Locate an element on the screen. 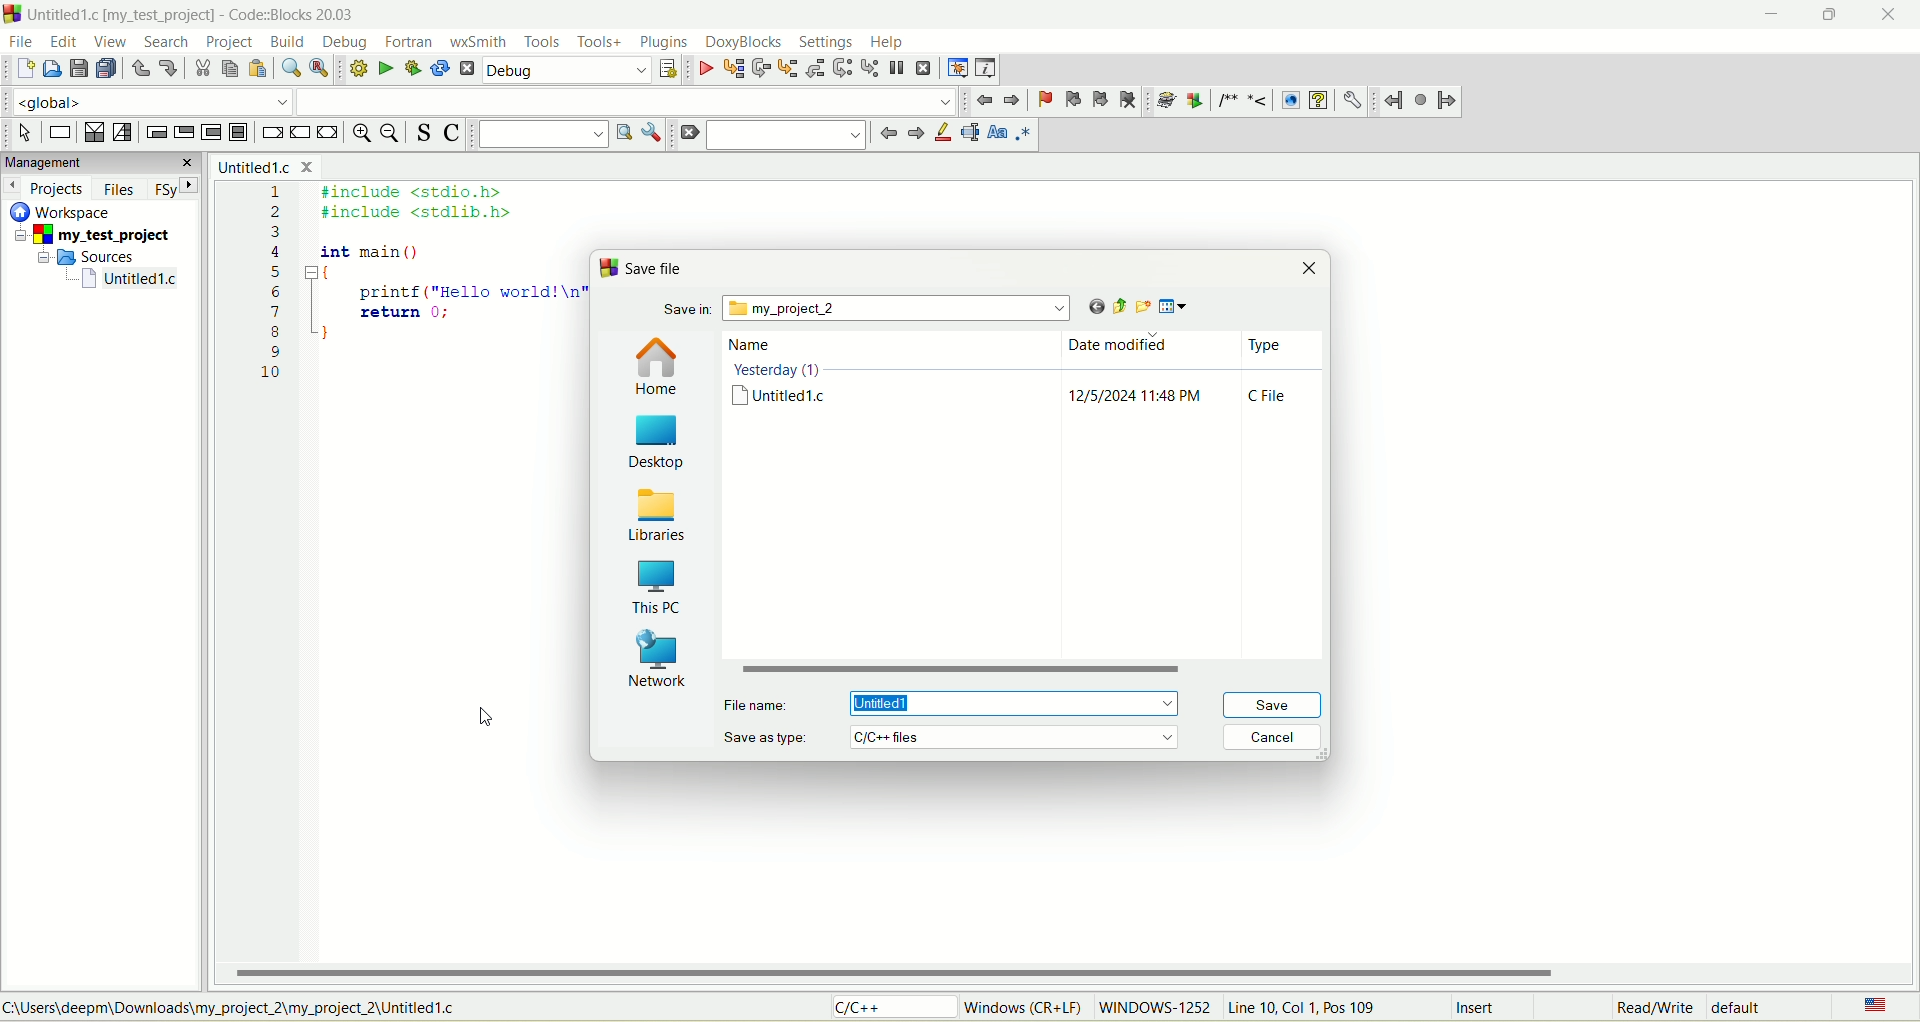 The image size is (1920, 1022). create new folder is located at coordinates (1141, 306).